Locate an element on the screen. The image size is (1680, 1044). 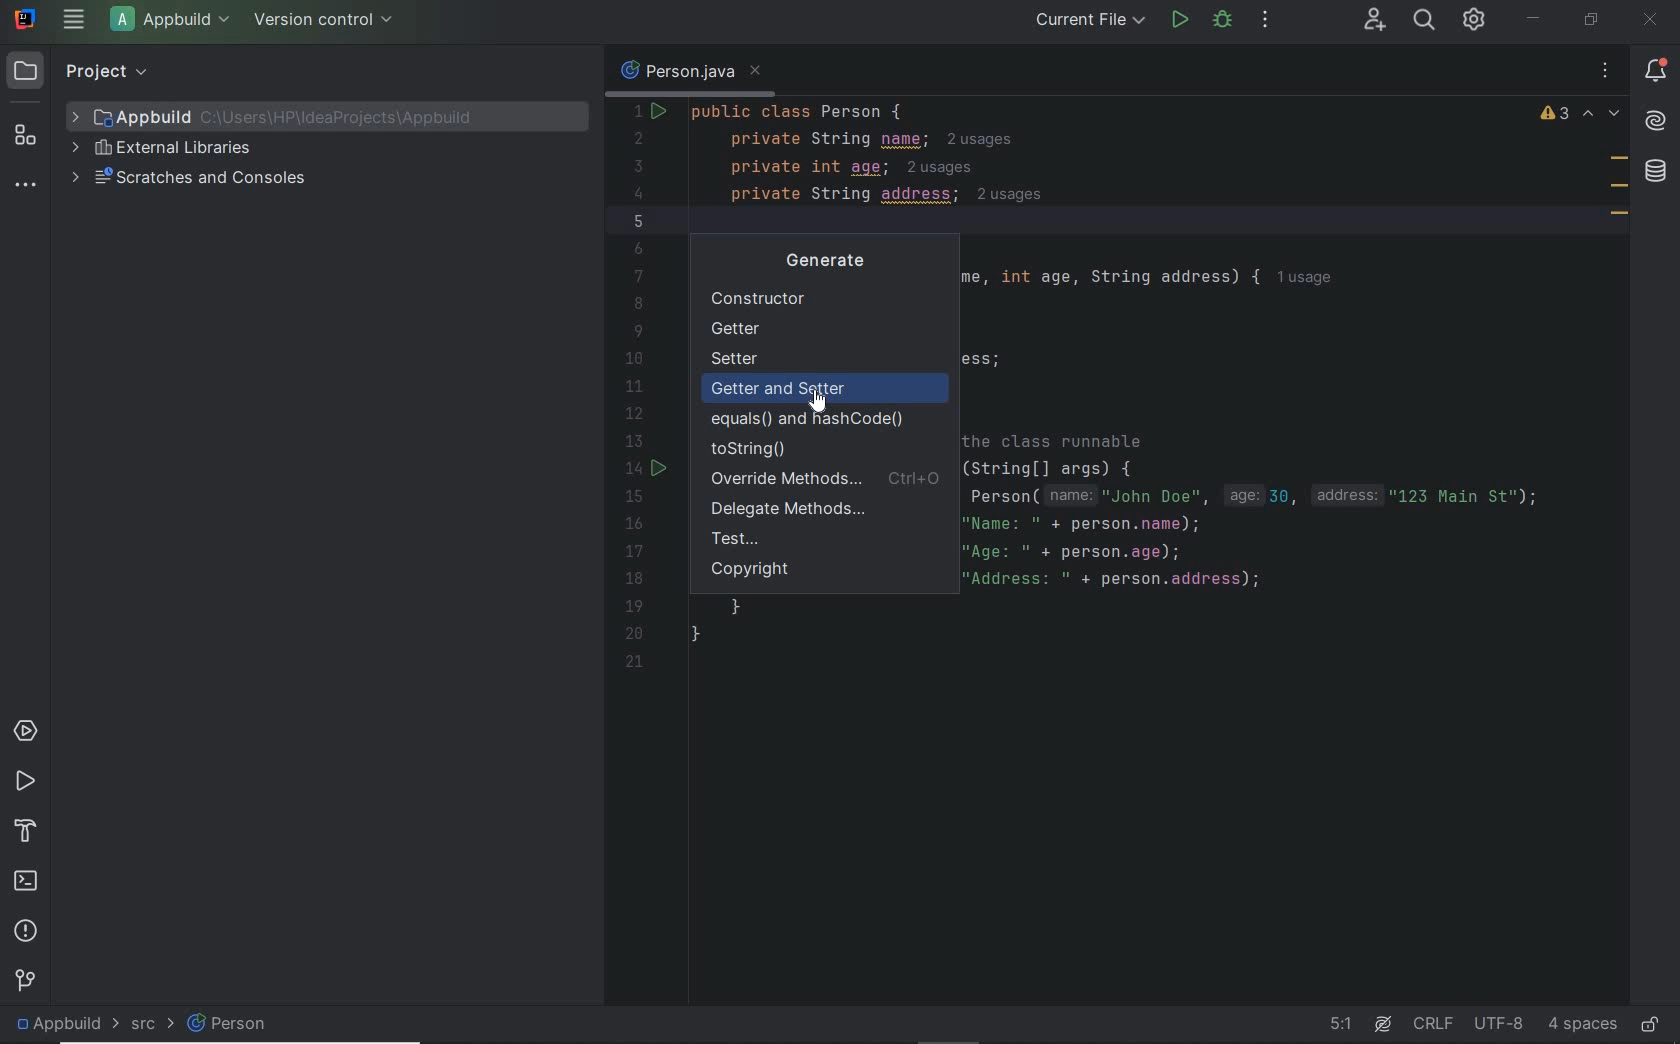
code with me is located at coordinates (1371, 21).